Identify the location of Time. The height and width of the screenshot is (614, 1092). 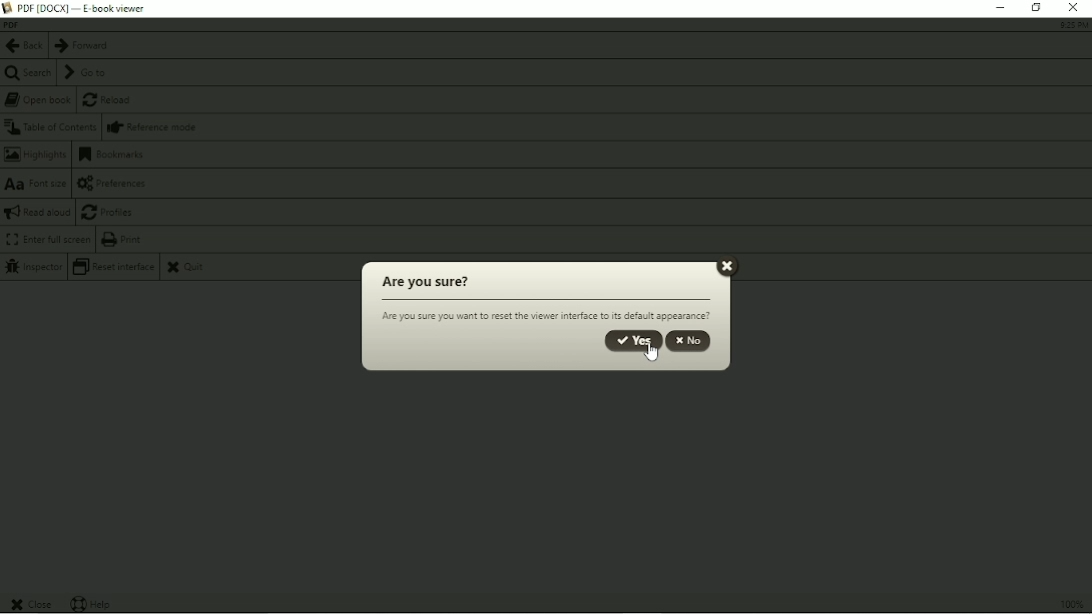
(1072, 25).